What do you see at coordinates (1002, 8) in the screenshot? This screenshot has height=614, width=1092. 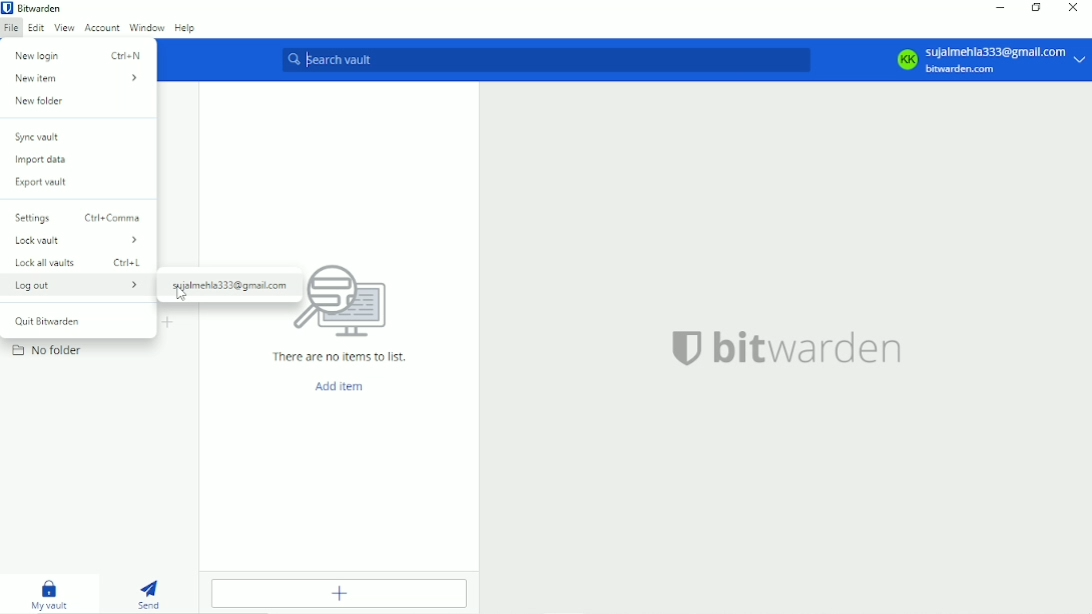 I see `Minimize` at bounding box center [1002, 8].